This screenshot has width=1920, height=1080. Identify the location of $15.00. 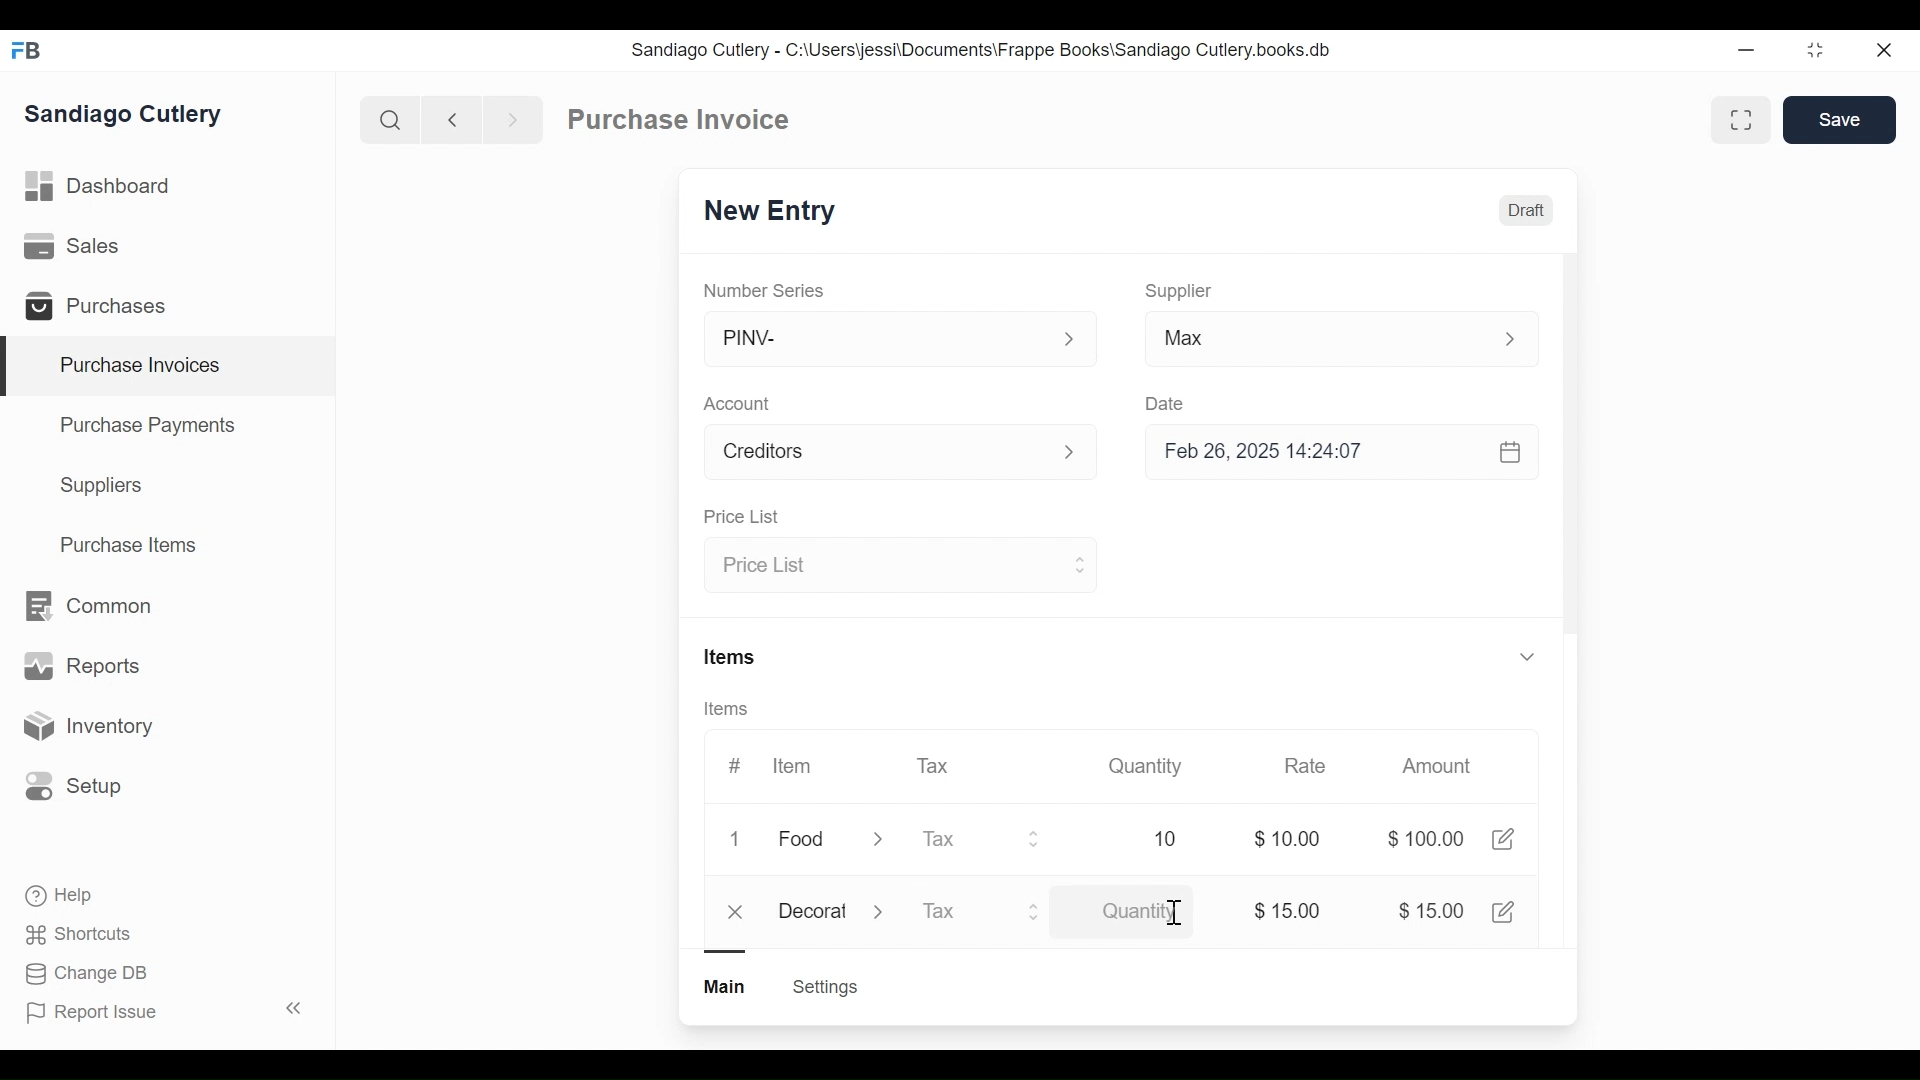
(1287, 911).